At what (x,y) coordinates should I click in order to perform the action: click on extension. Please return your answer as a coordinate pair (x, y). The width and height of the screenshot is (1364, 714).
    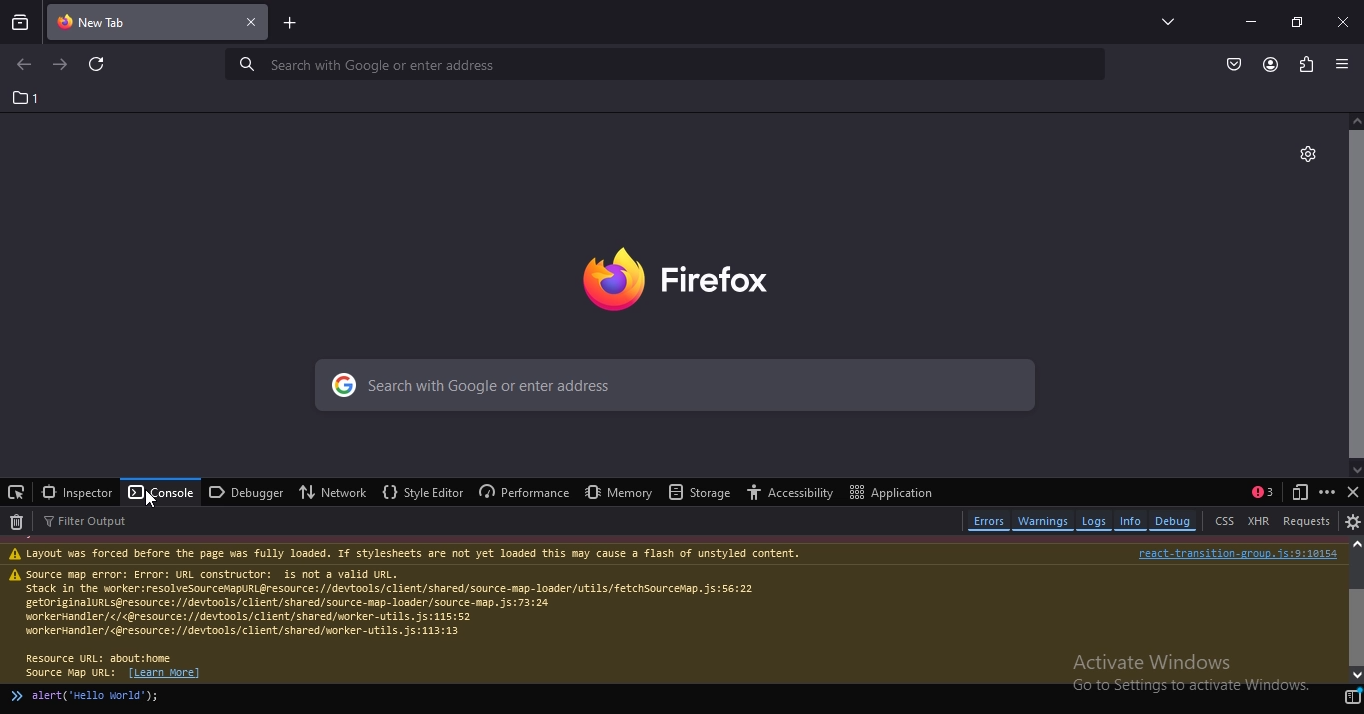
    Looking at the image, I should click on (1307, 65).